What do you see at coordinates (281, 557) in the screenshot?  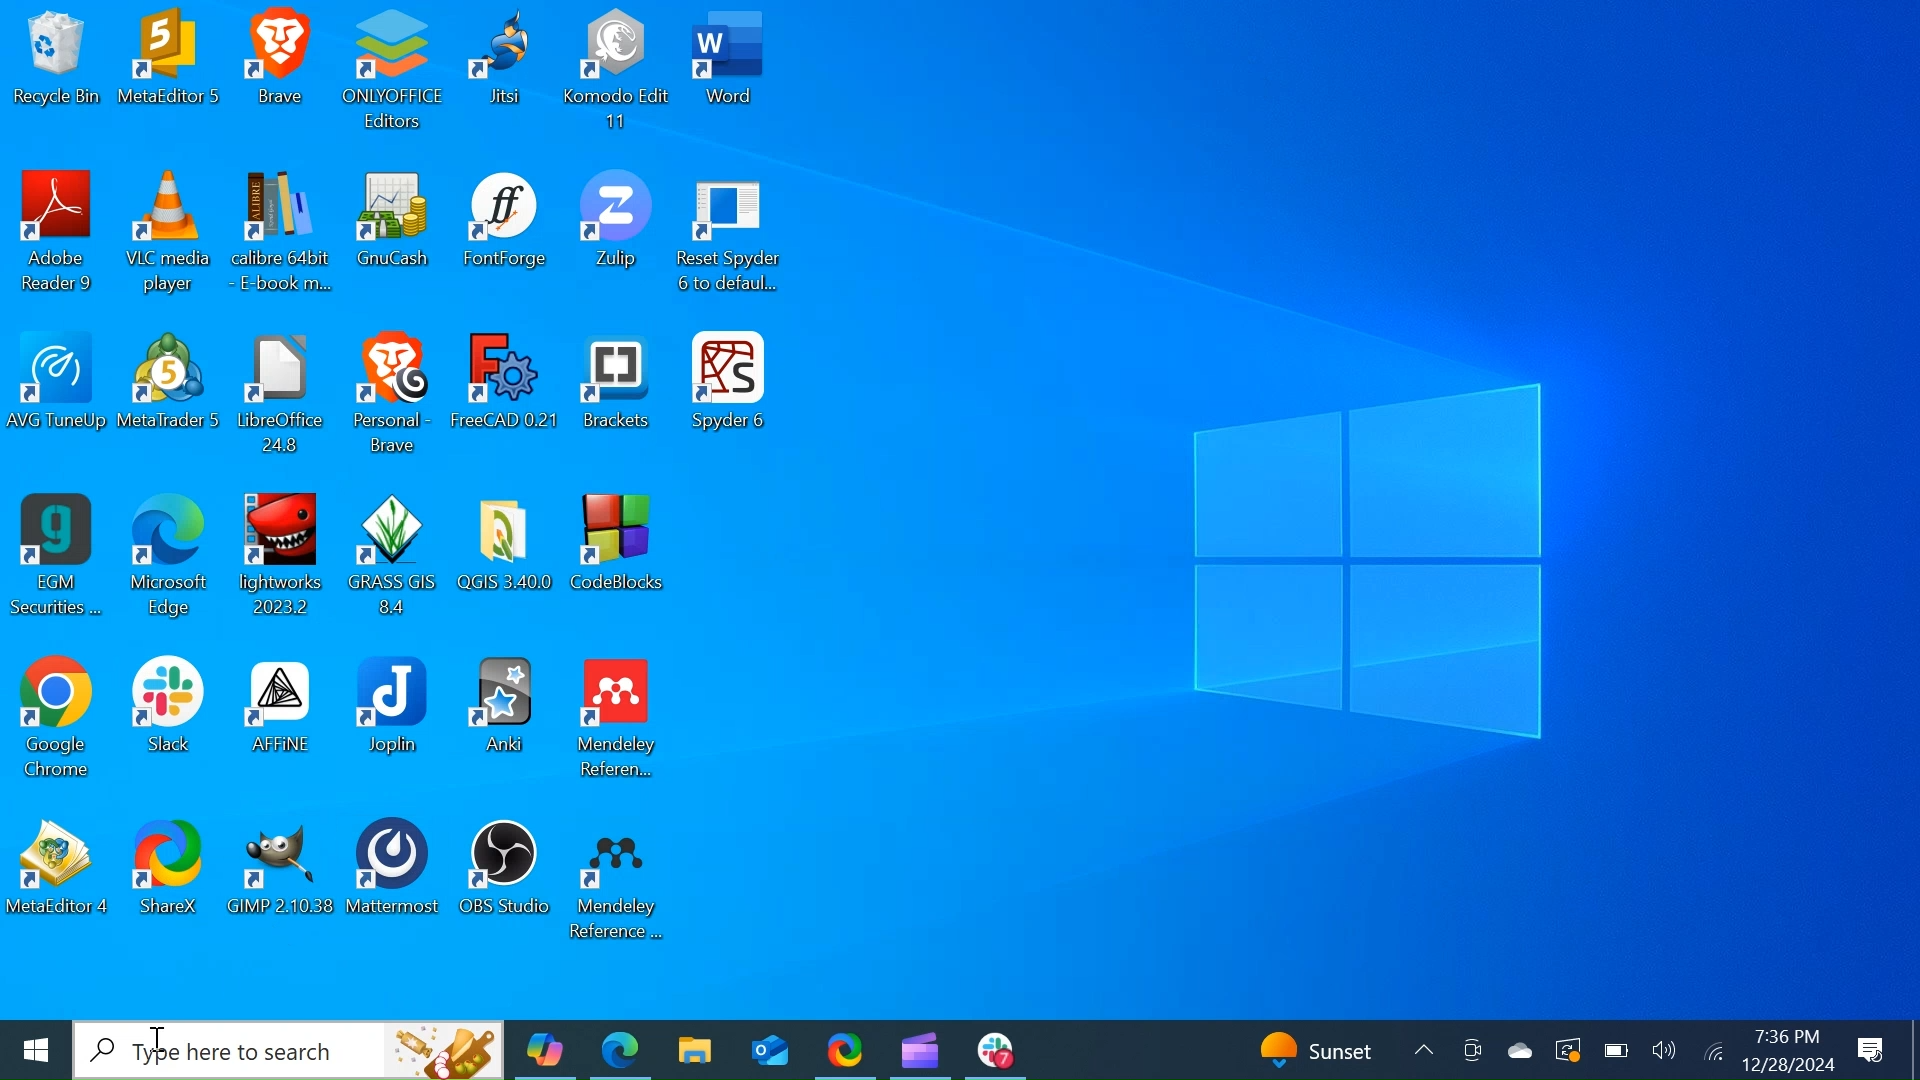 I see `Lightworks Desktop Icon` at bounding box center [281, 557].